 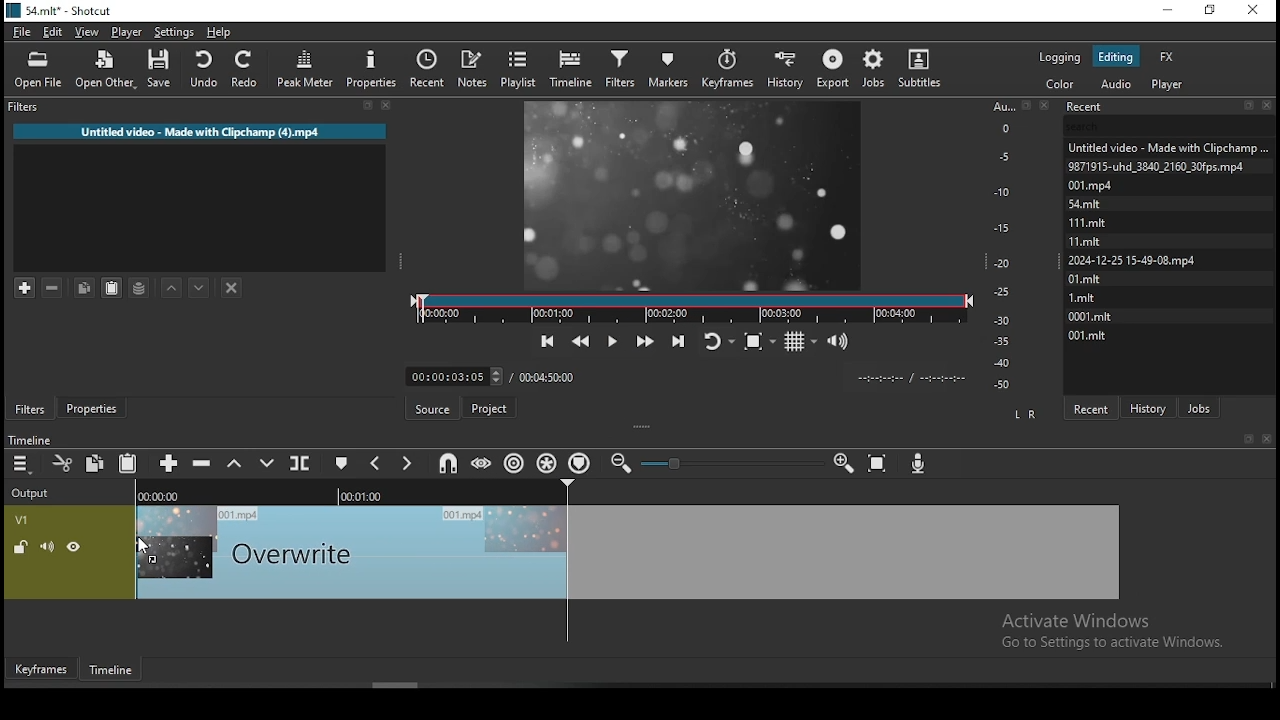 I want to click on zoom timeline to fit, so click(x=878, y=466).